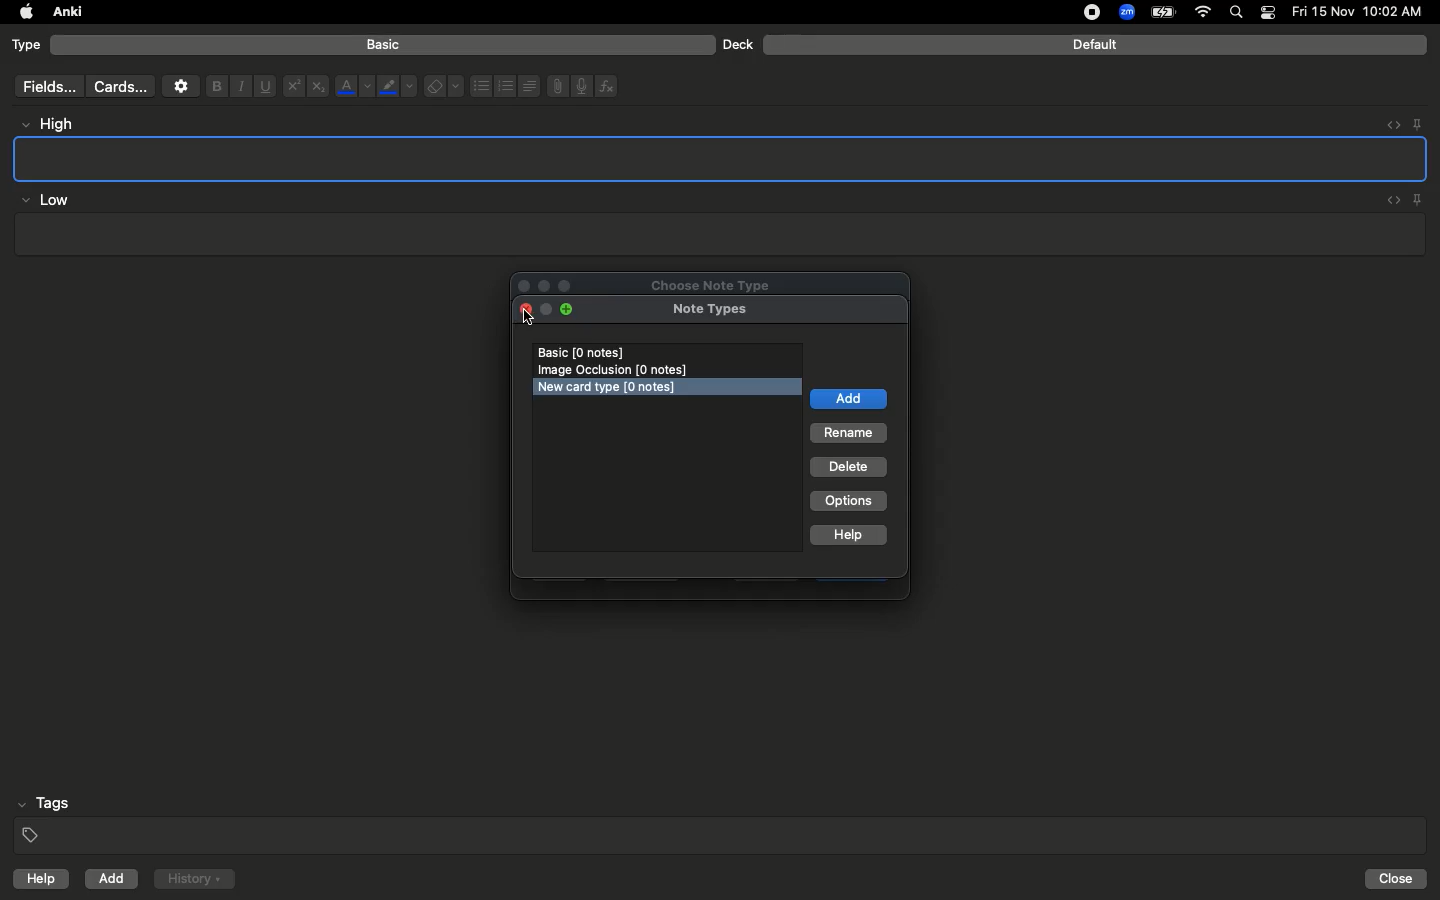  I want to click on Charge, so click(1162, 12).